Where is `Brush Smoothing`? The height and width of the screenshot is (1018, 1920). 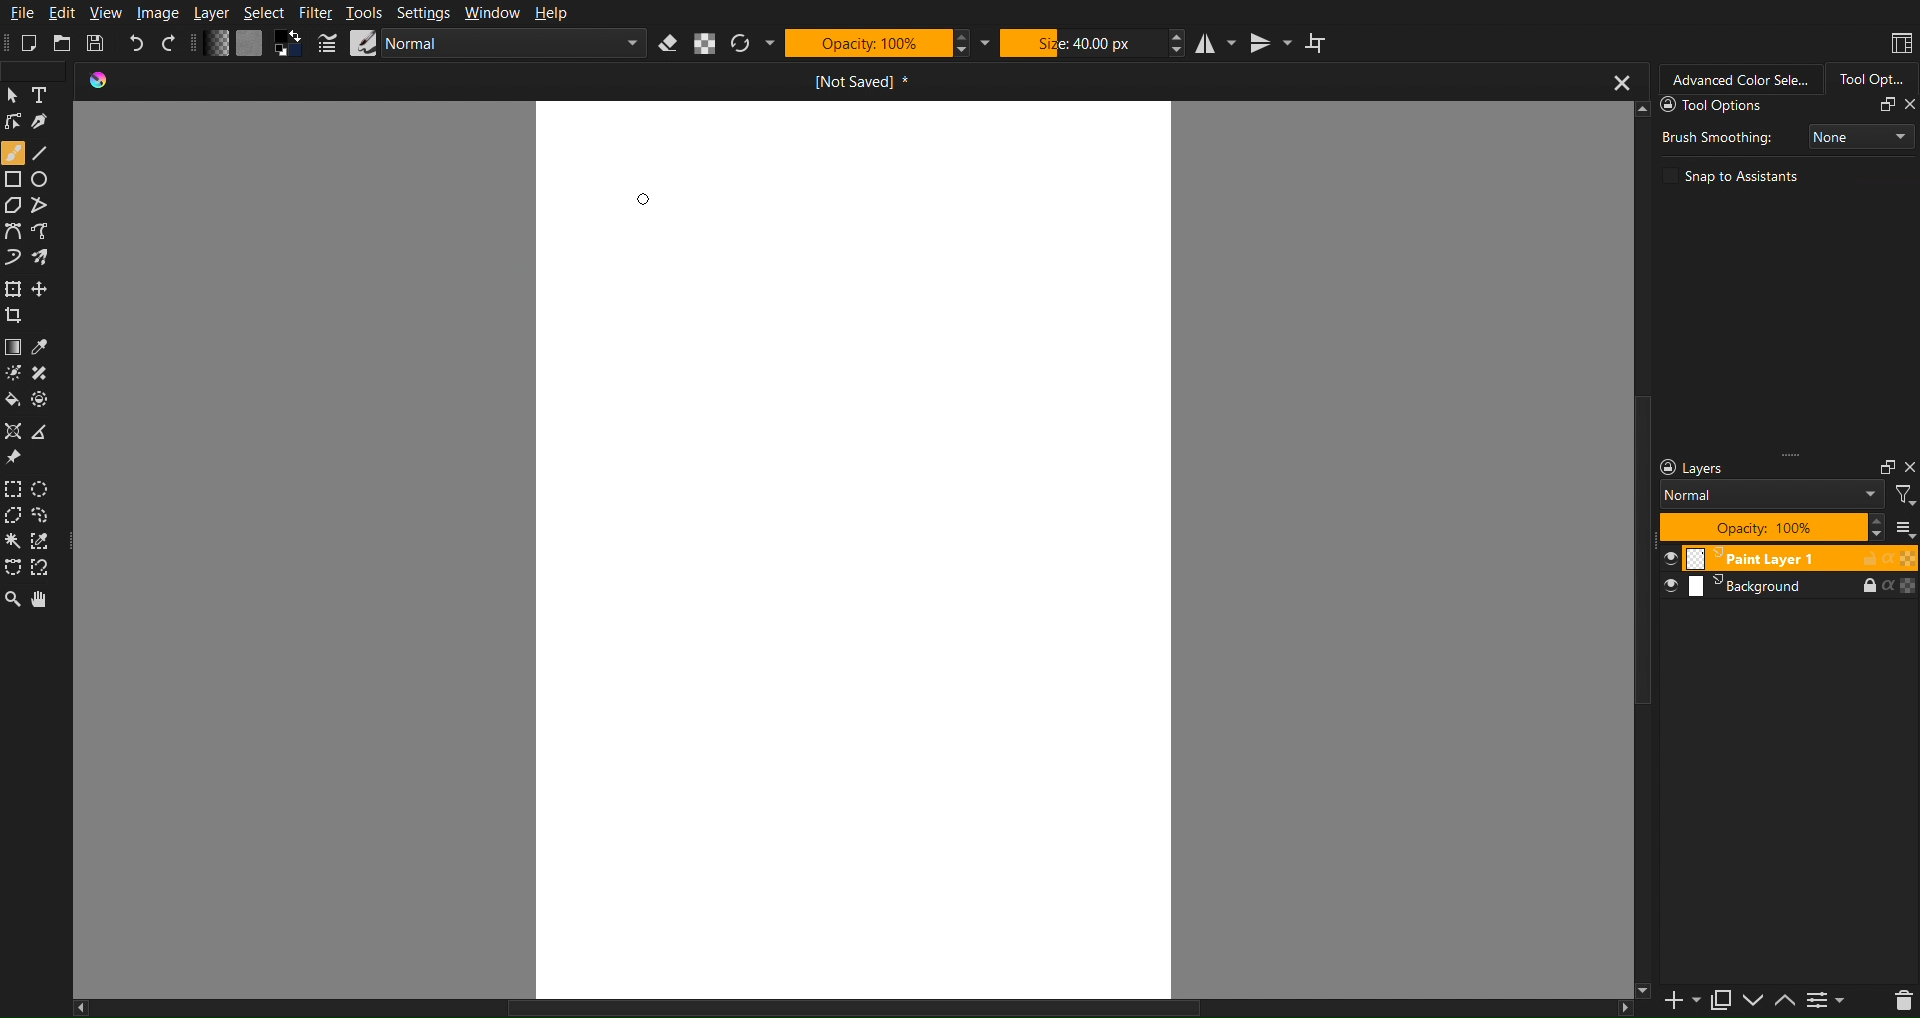
Brush Smoothing is located at coordinates (1715, 135).